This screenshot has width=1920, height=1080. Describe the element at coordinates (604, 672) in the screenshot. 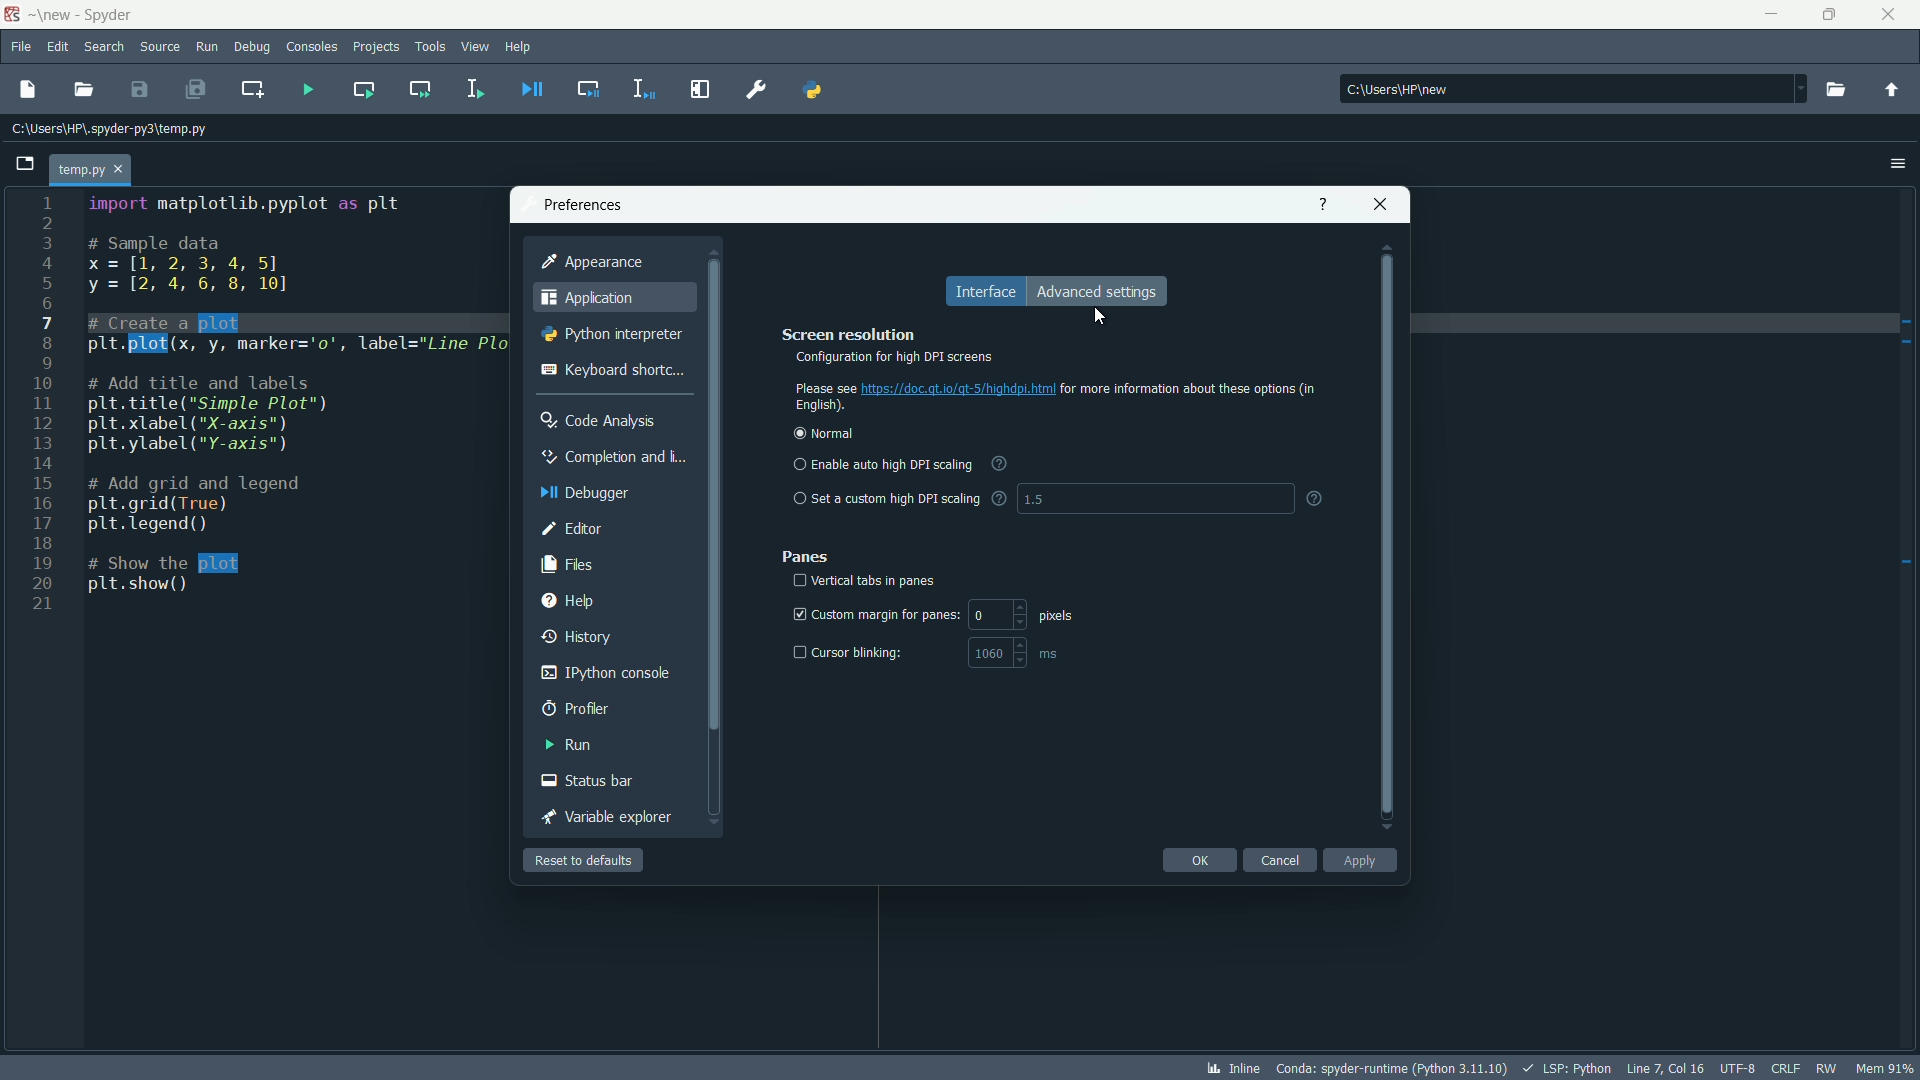

I see `ipython console` at that location.